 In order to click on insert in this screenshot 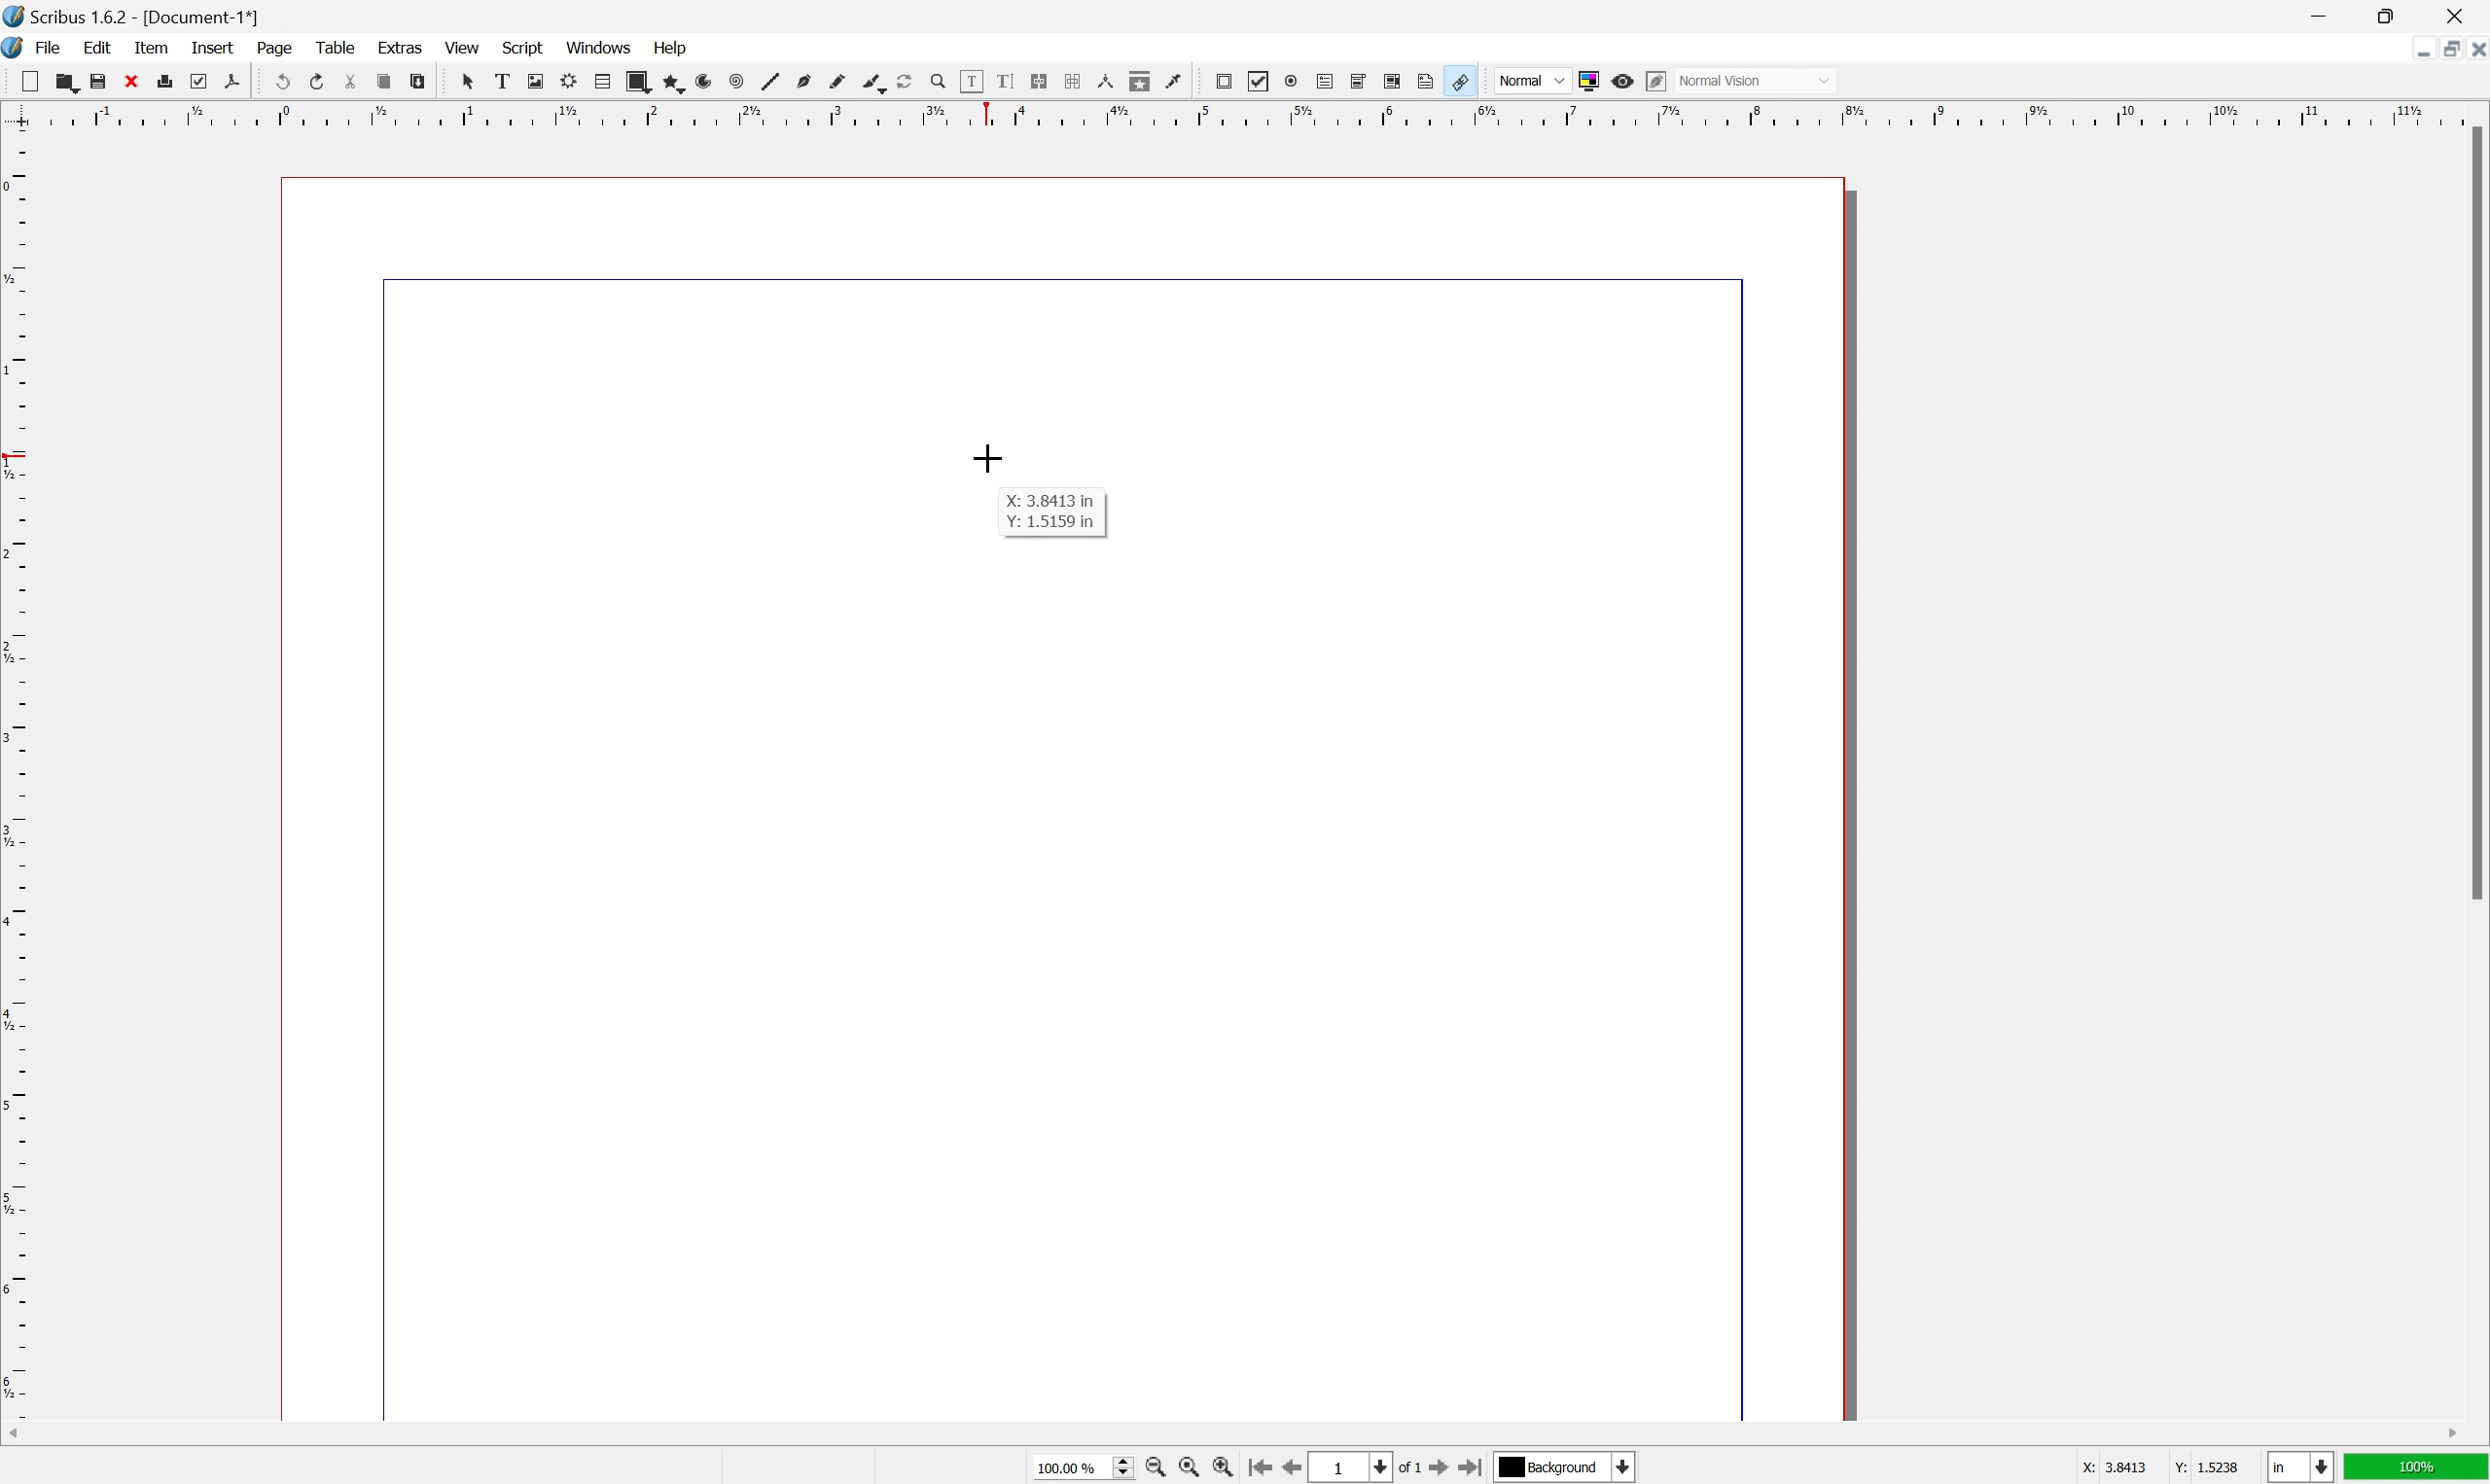, I will do `click(214, 48)`.